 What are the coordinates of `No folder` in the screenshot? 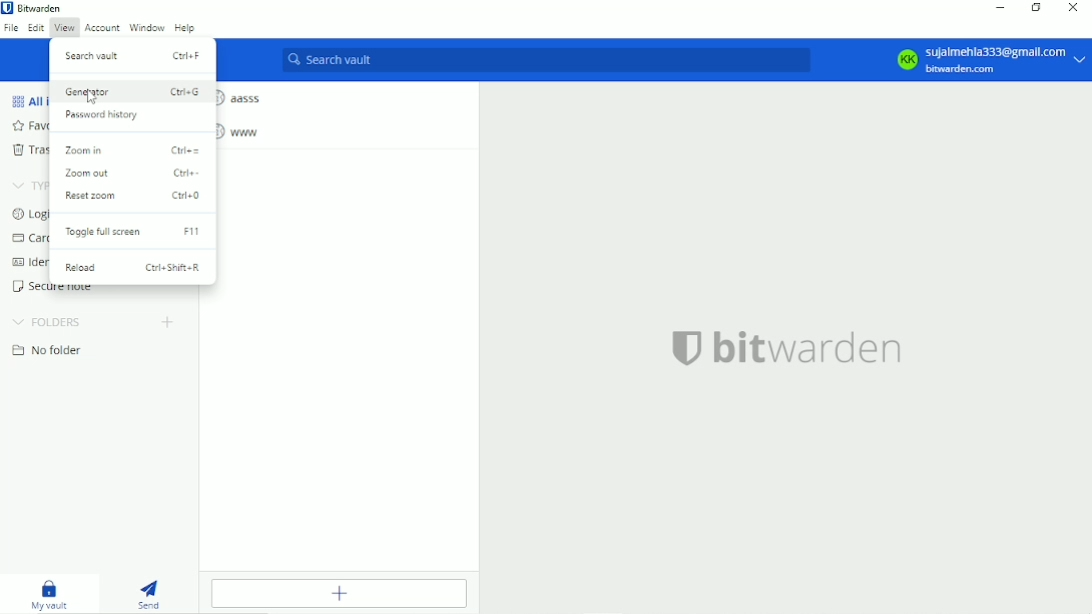 It's located at (48, 350).